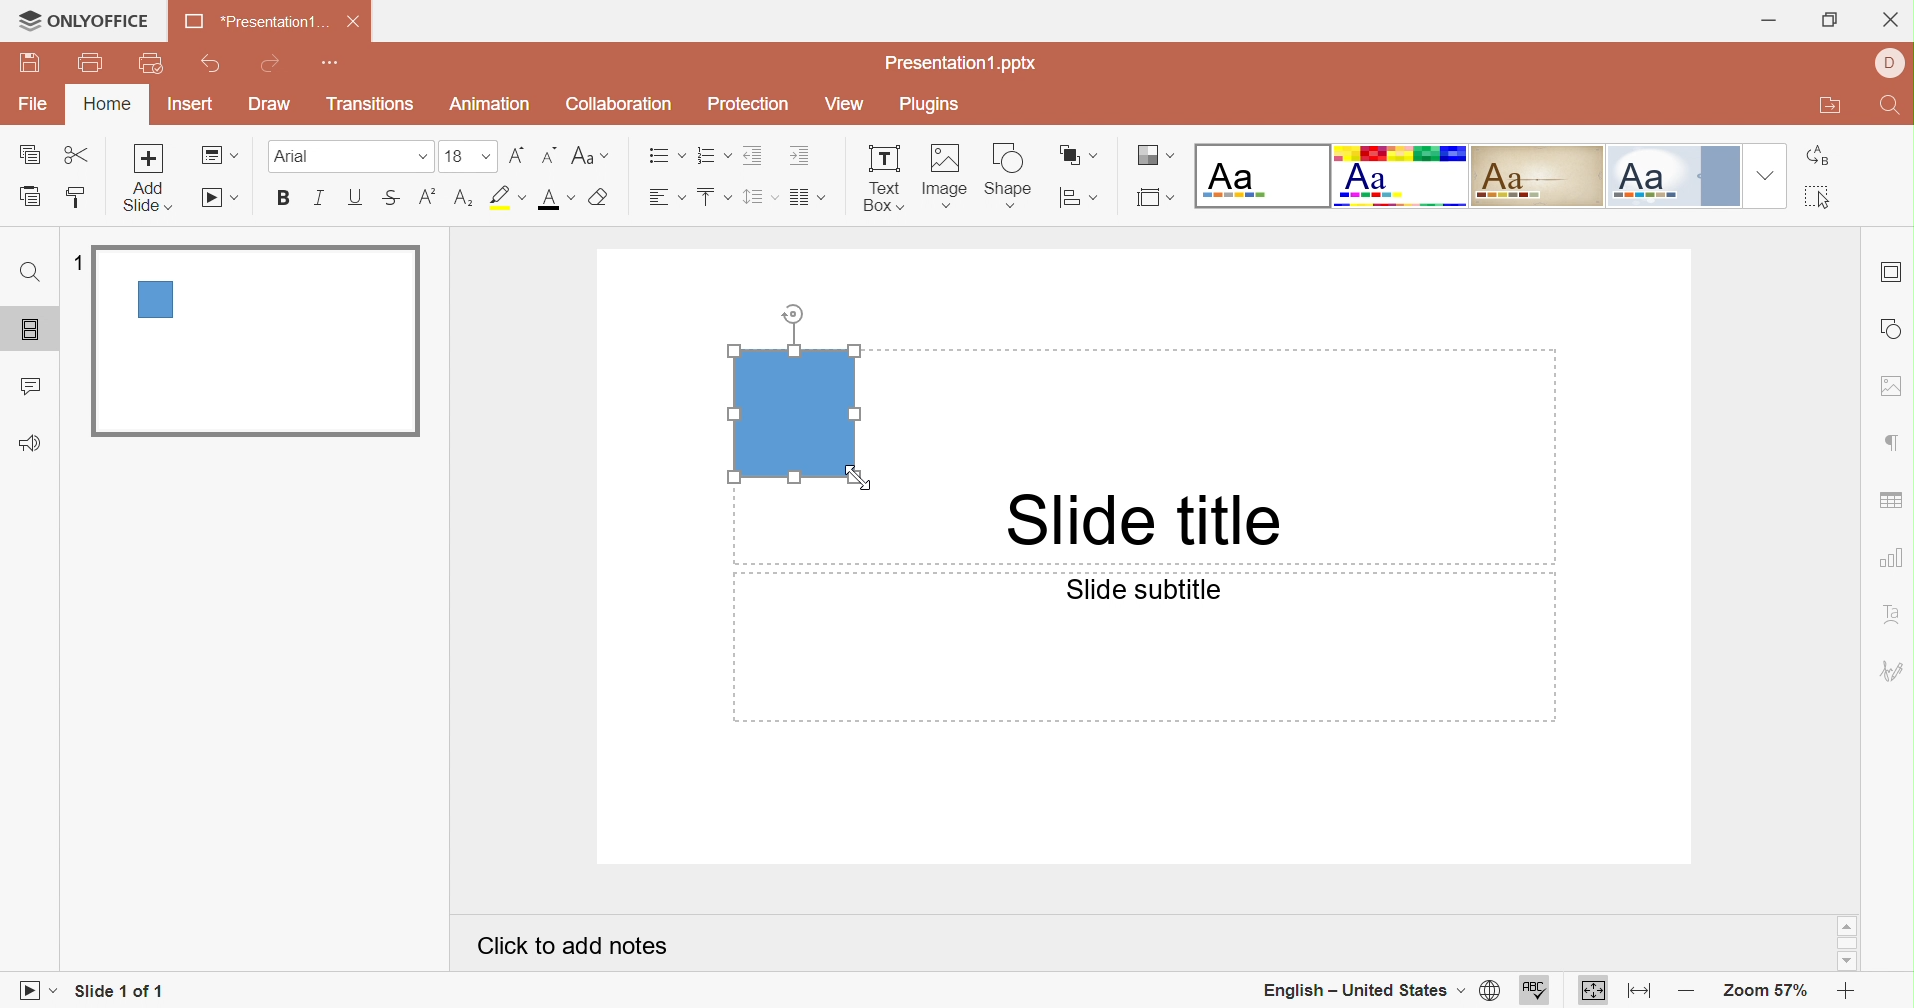 This screenshot has width=1914, height=1008. Describe the element at coordinates (548, 156) in the screenshot. I see `Decrement font size` at that location.